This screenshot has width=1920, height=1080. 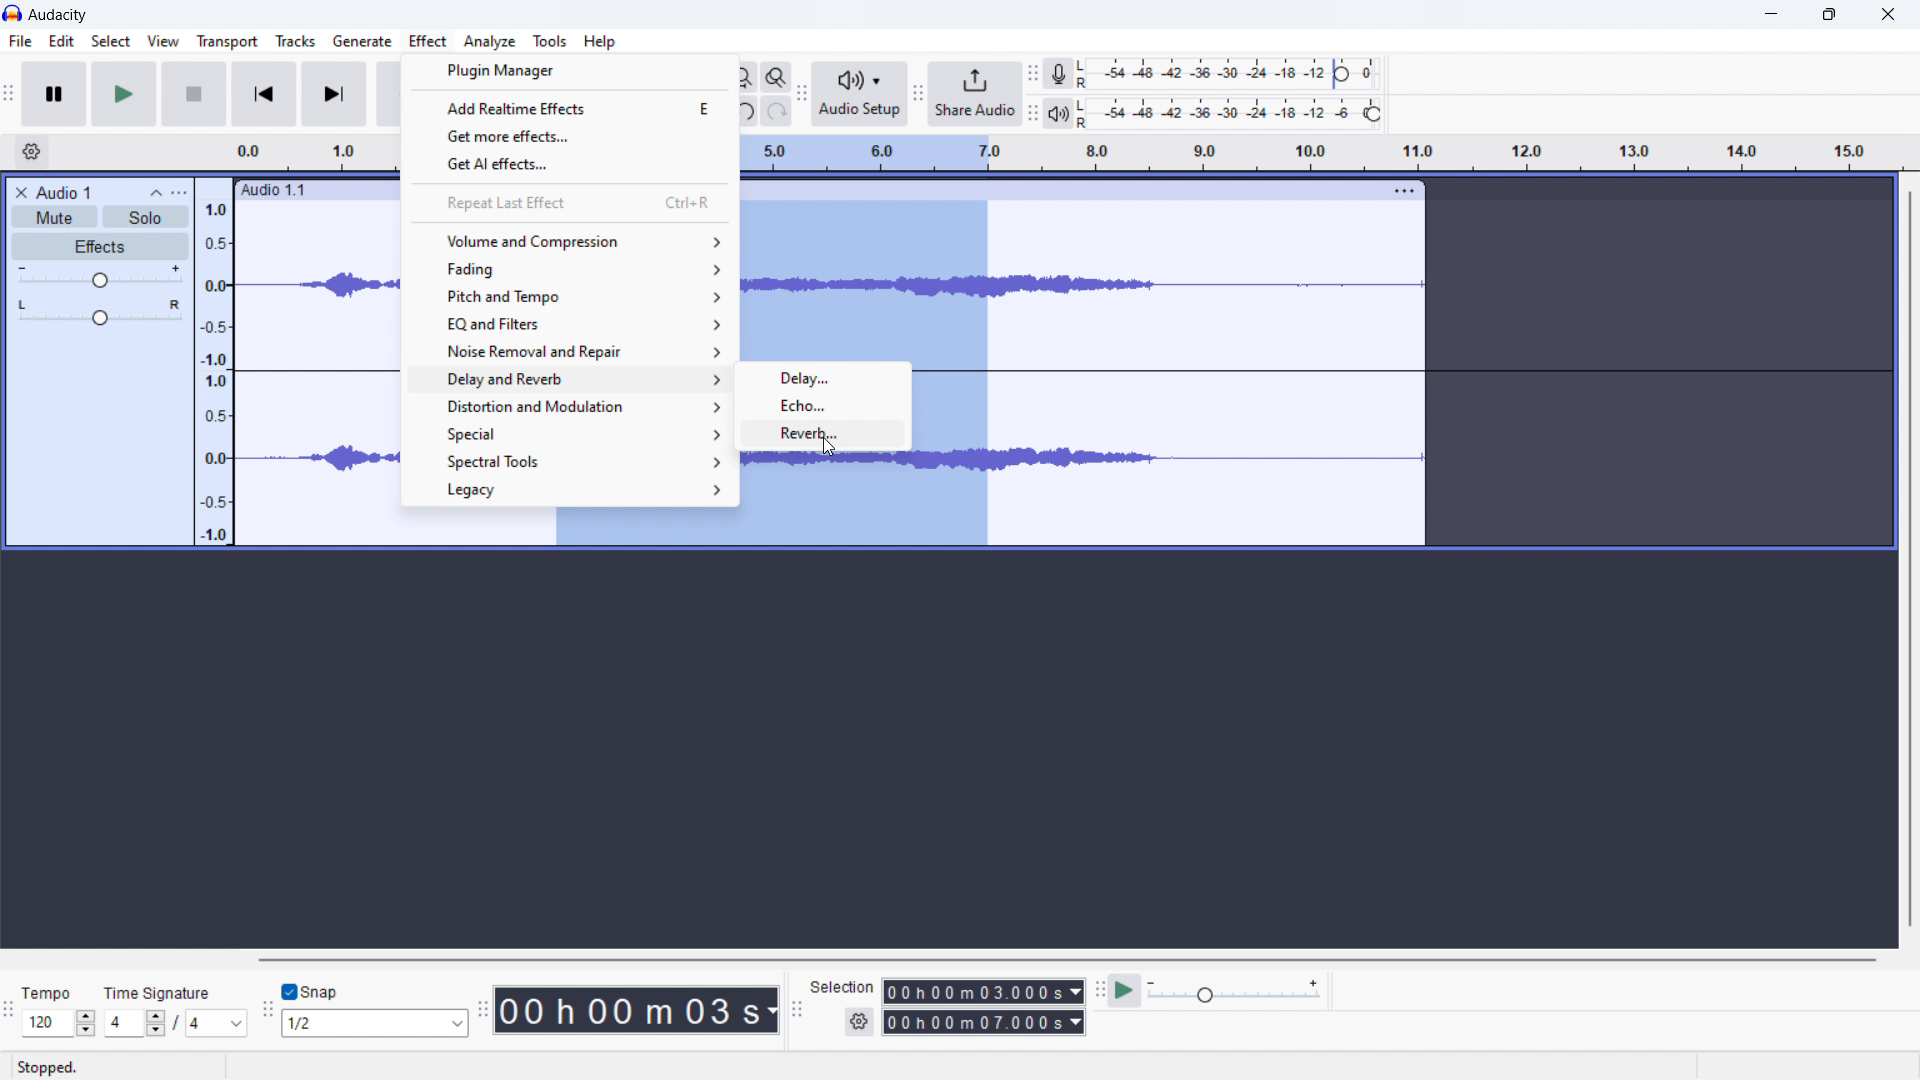 What do you see at coordinates (828, 407) in the screenshot?
I see `echo...` at bounding box center [828, 407].